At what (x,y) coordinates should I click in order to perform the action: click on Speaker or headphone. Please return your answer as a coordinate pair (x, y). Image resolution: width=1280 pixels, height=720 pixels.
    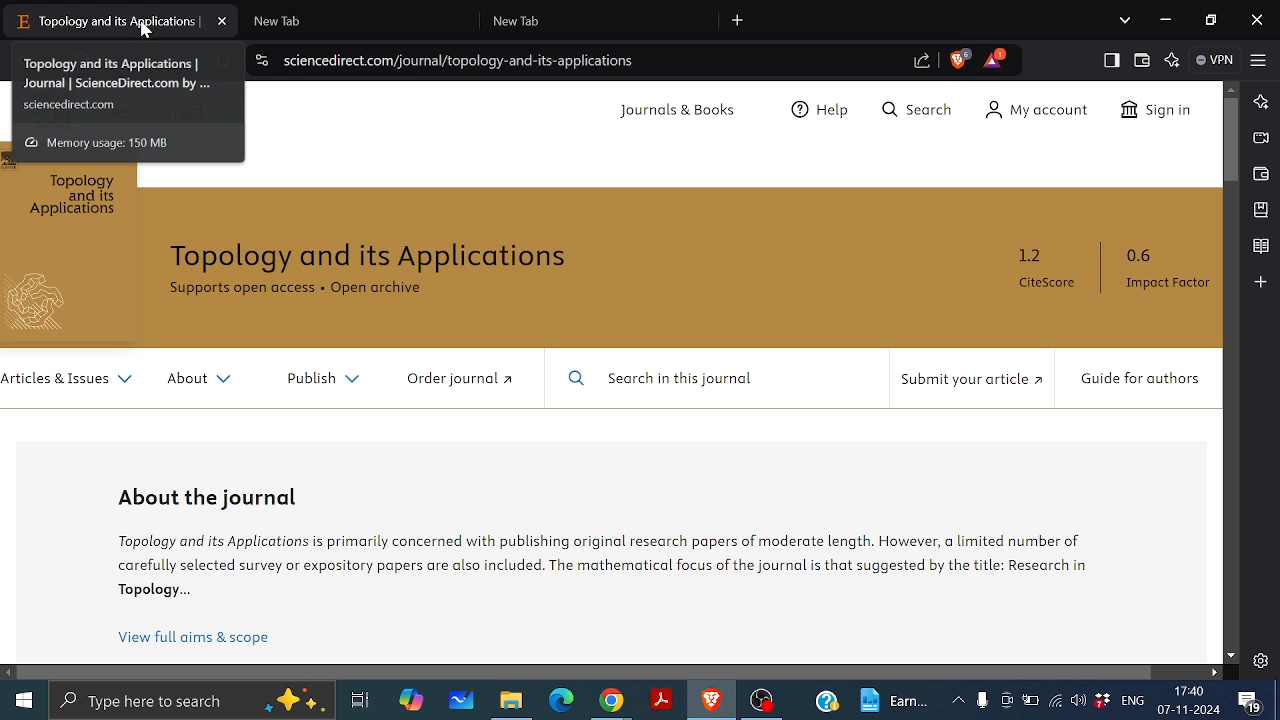
    Looking at the image, I should click on (1079, 701).